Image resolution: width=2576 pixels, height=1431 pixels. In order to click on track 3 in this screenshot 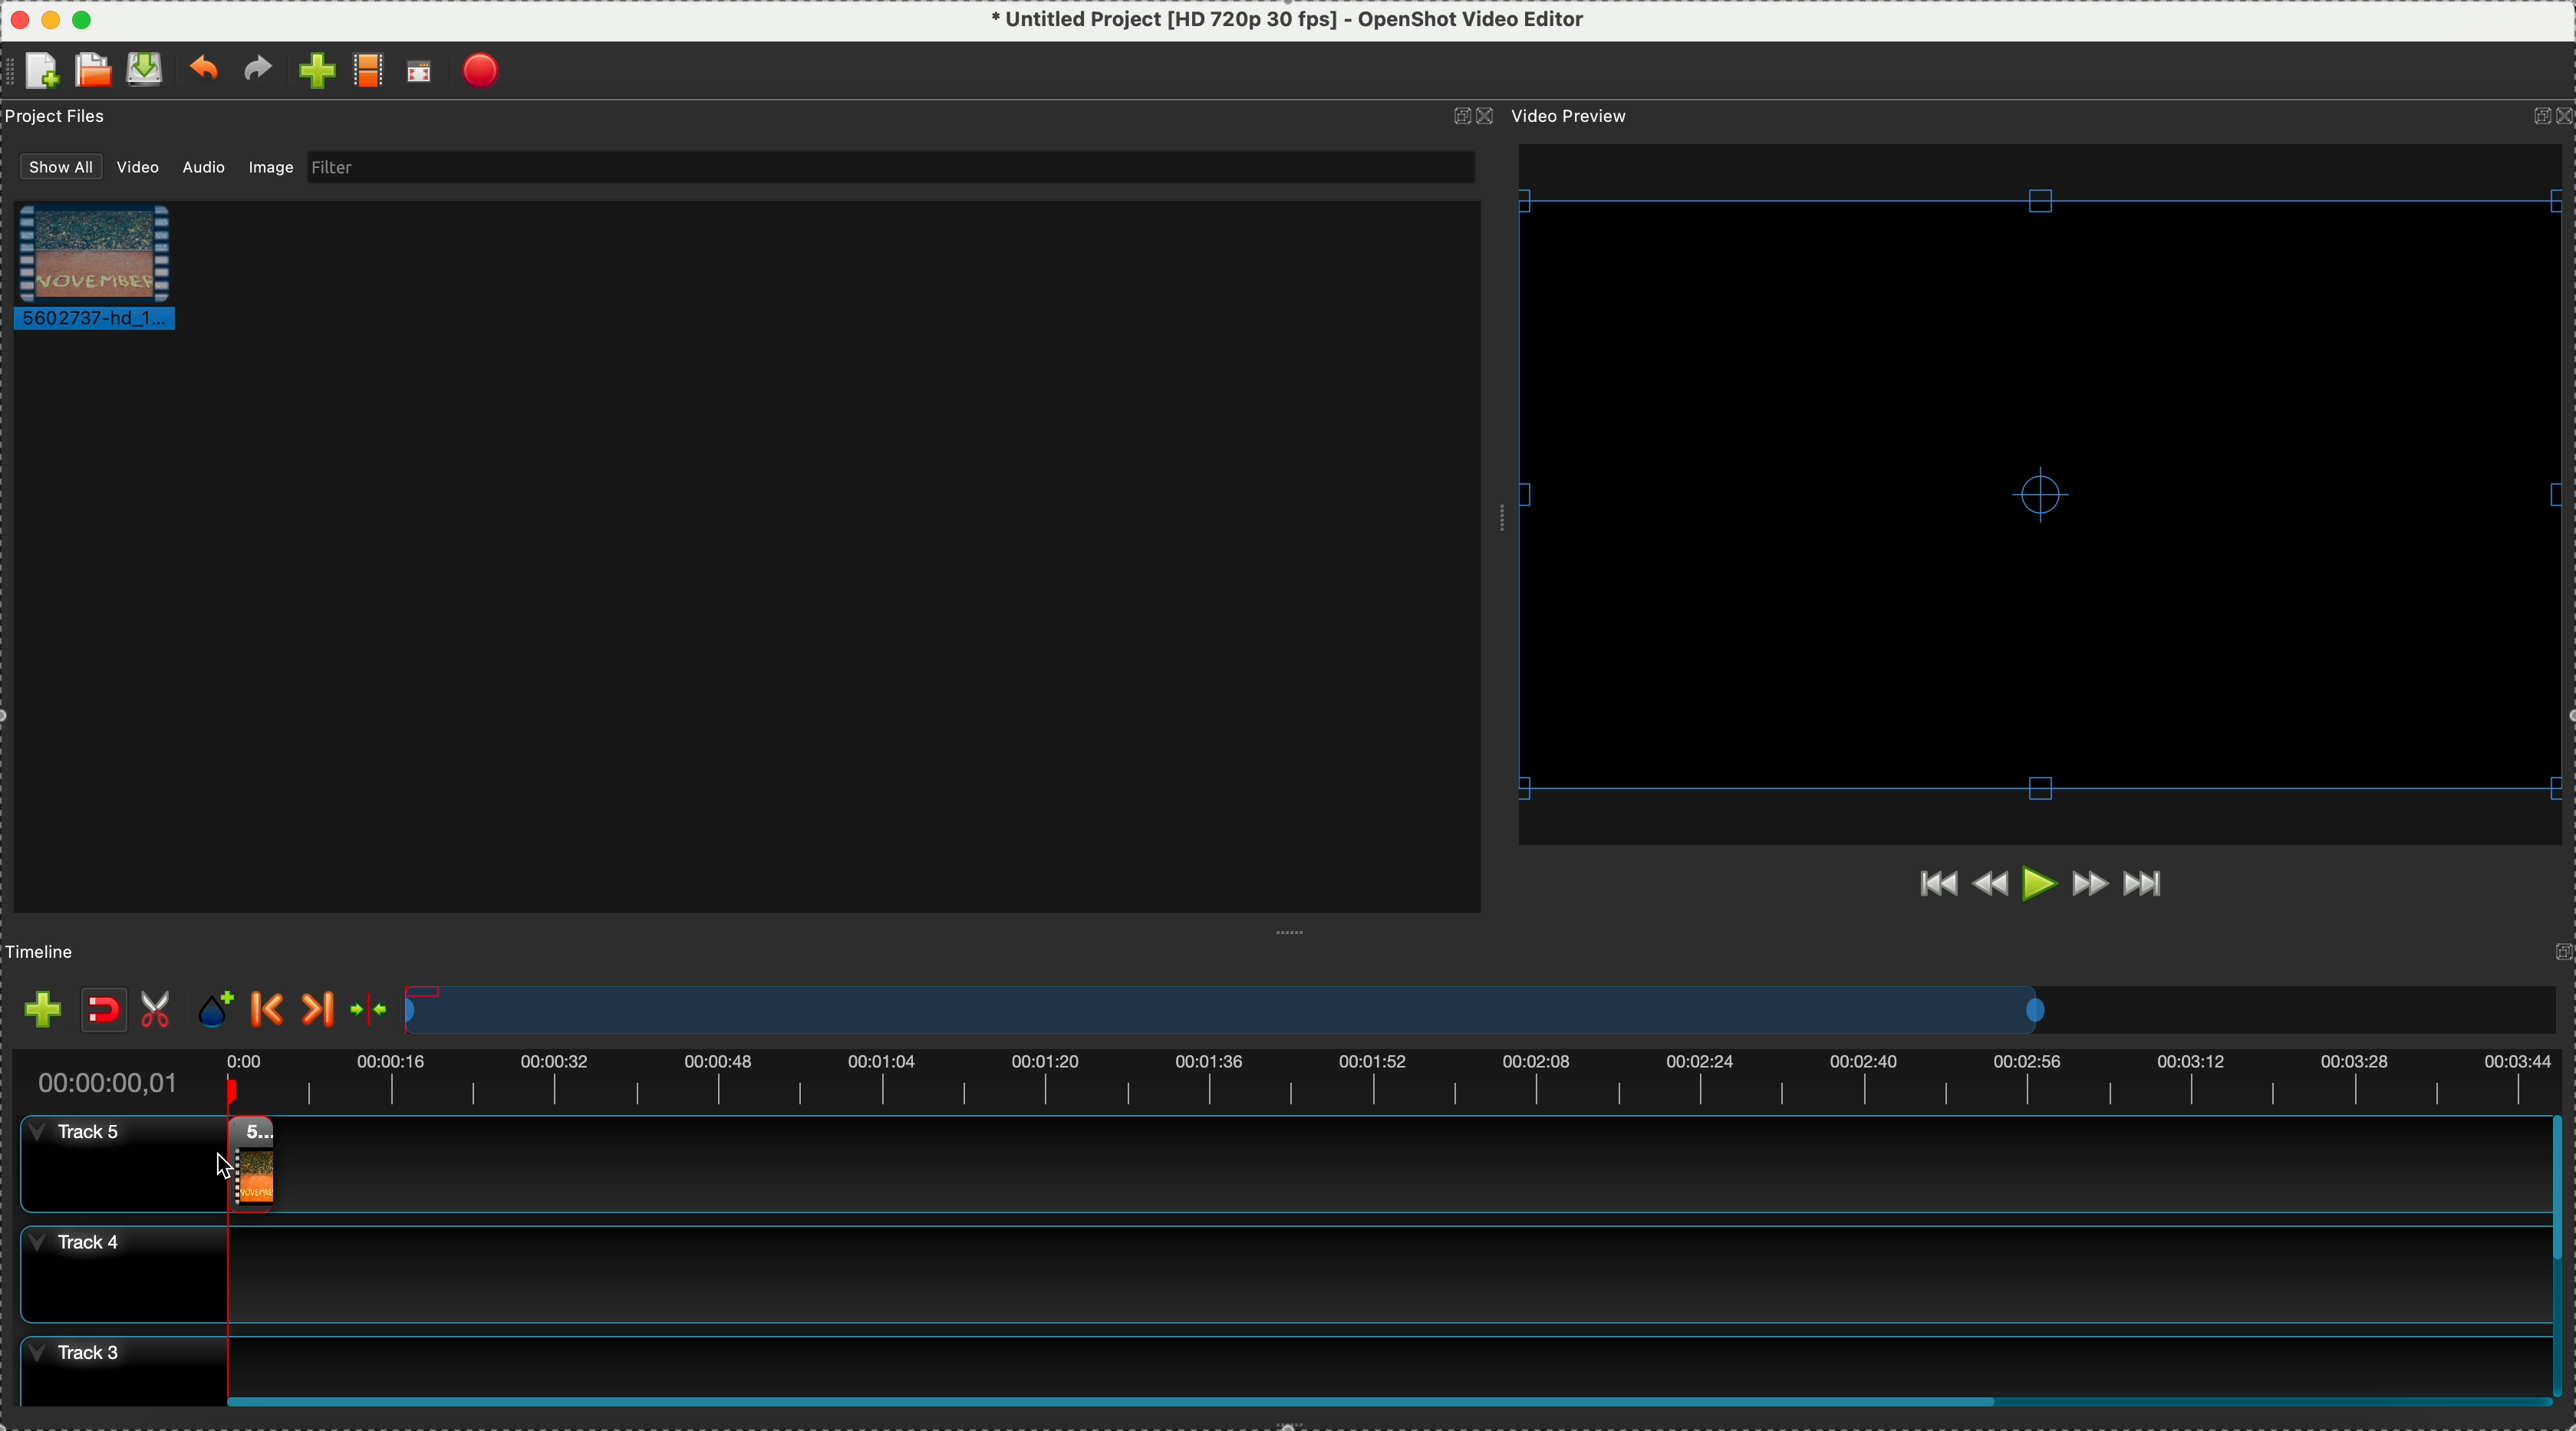, I will do `click(1269, 1359)`.